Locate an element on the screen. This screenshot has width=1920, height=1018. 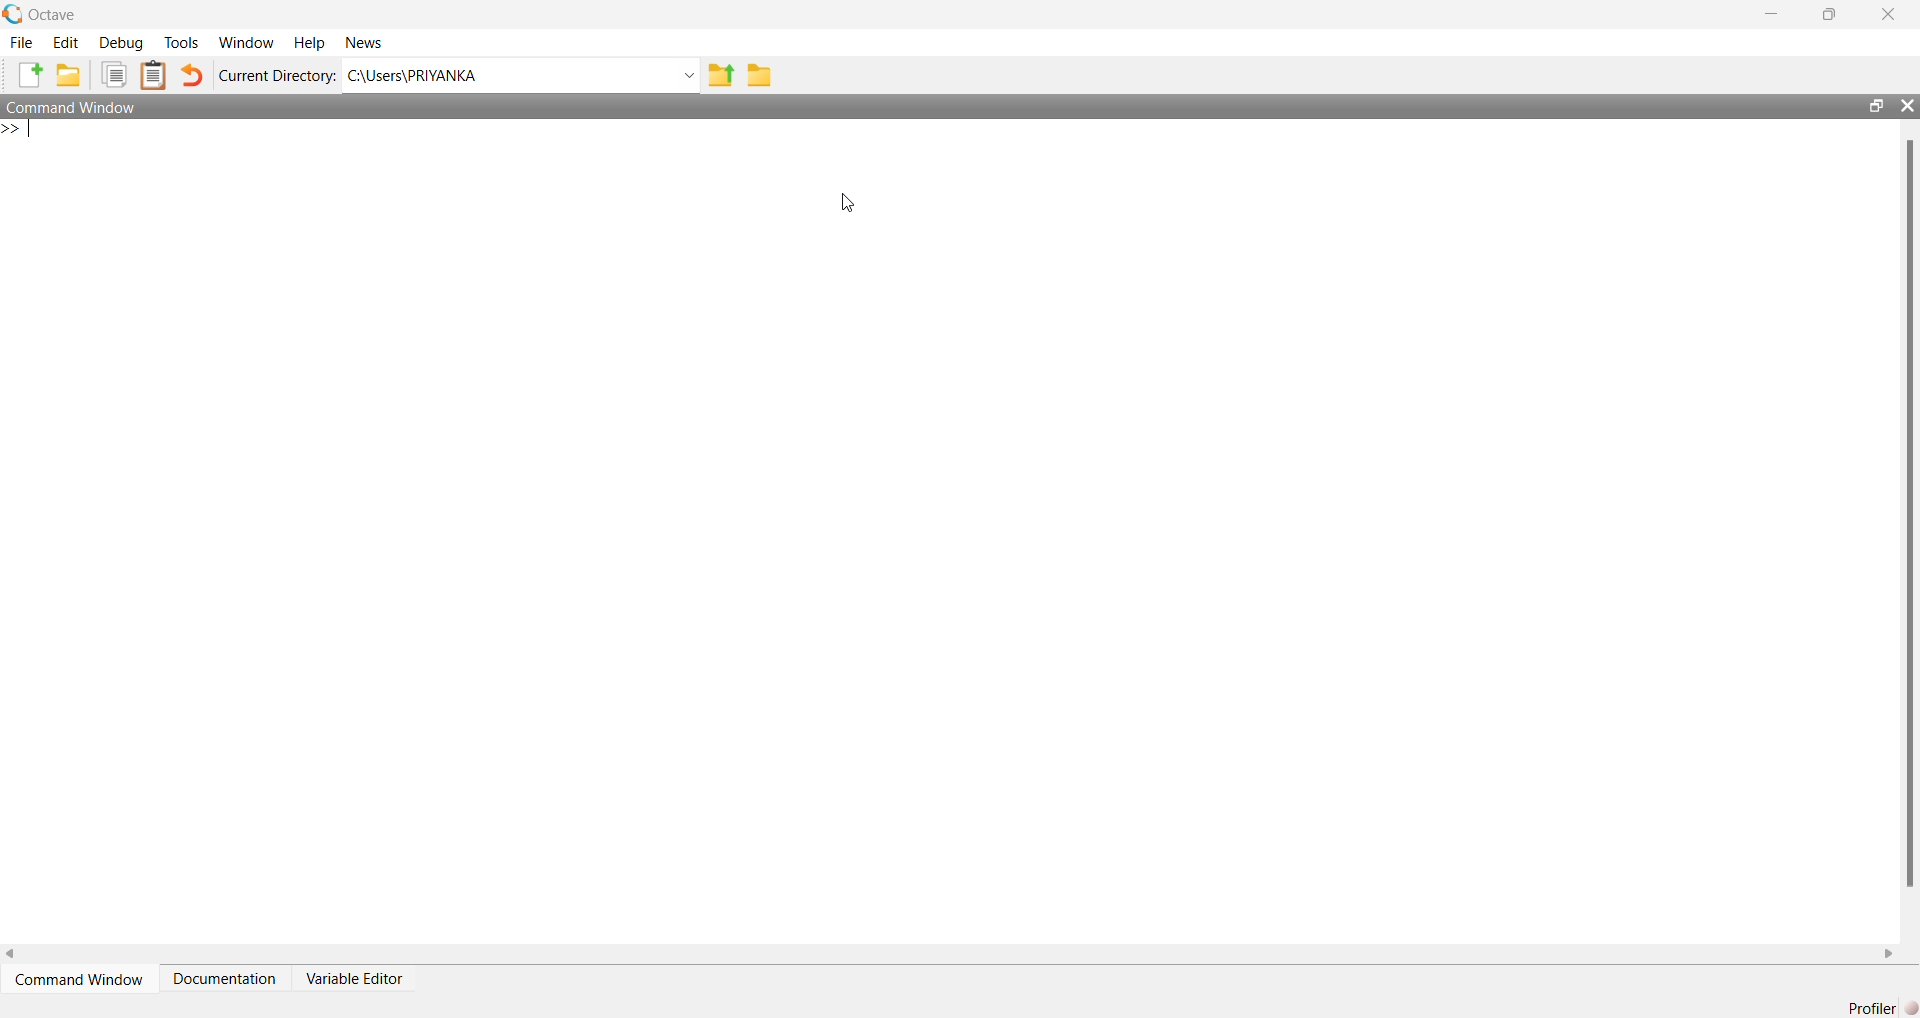
New File is located at coordinates (30, 75).